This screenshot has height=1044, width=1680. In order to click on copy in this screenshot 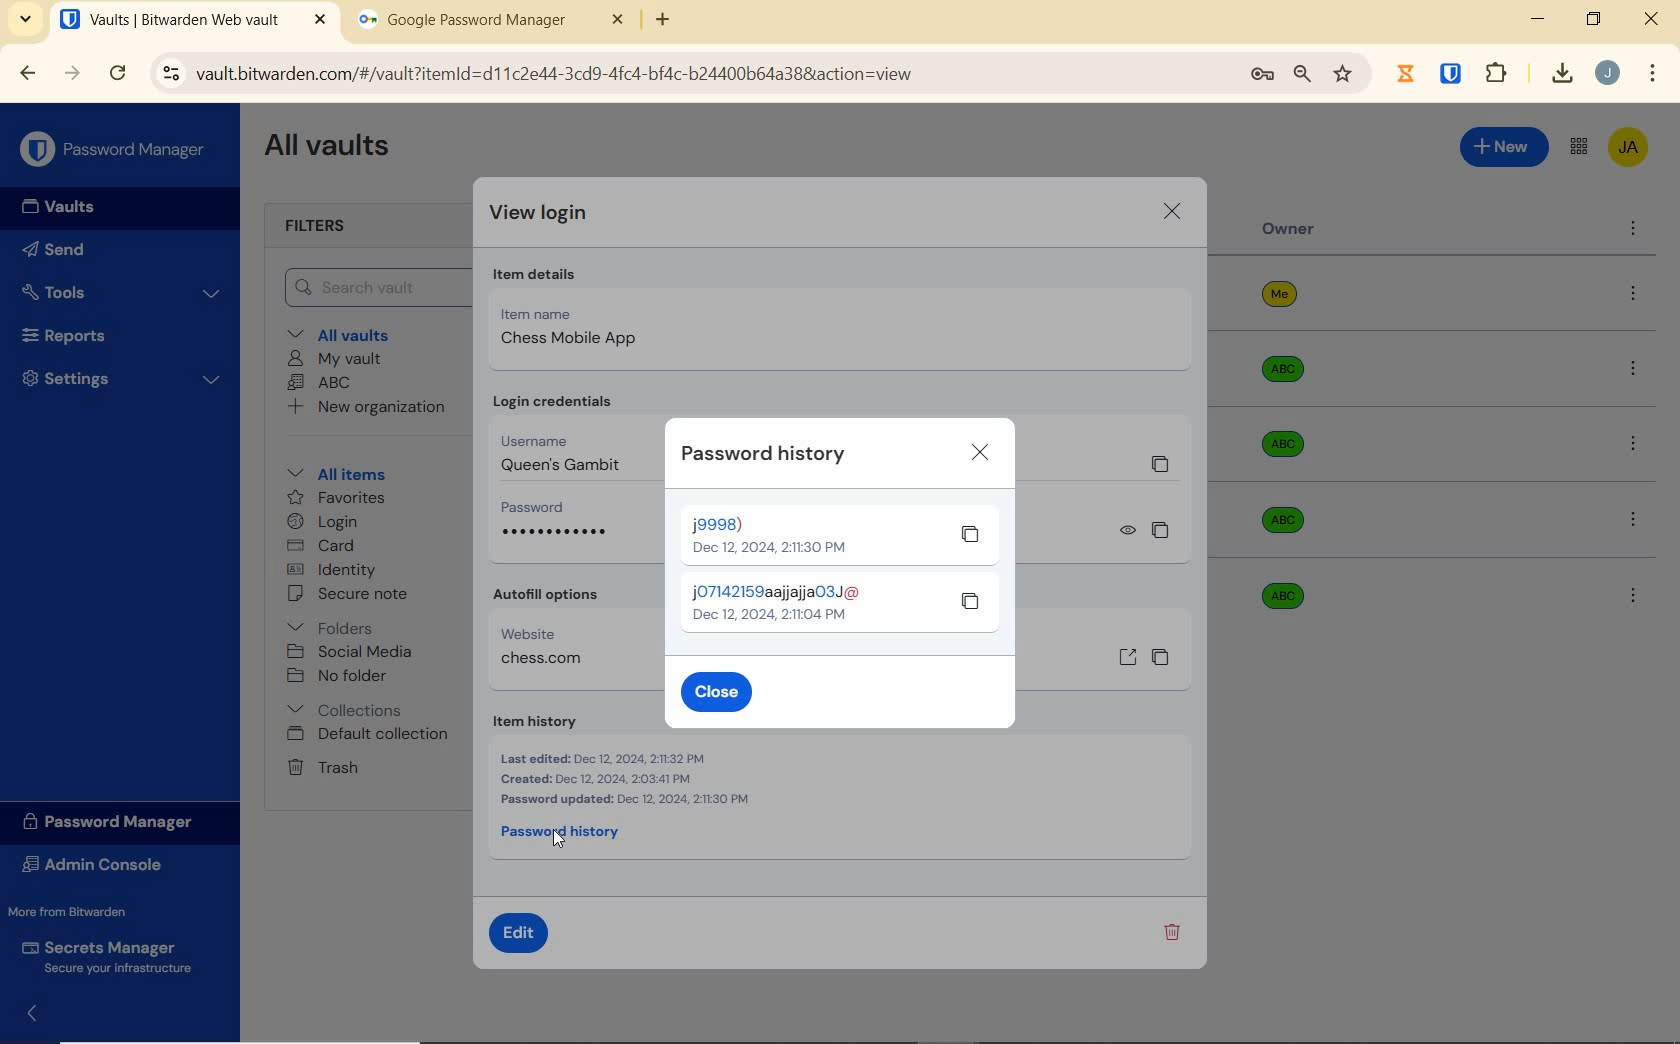, I will do `click(1159, 530)`.